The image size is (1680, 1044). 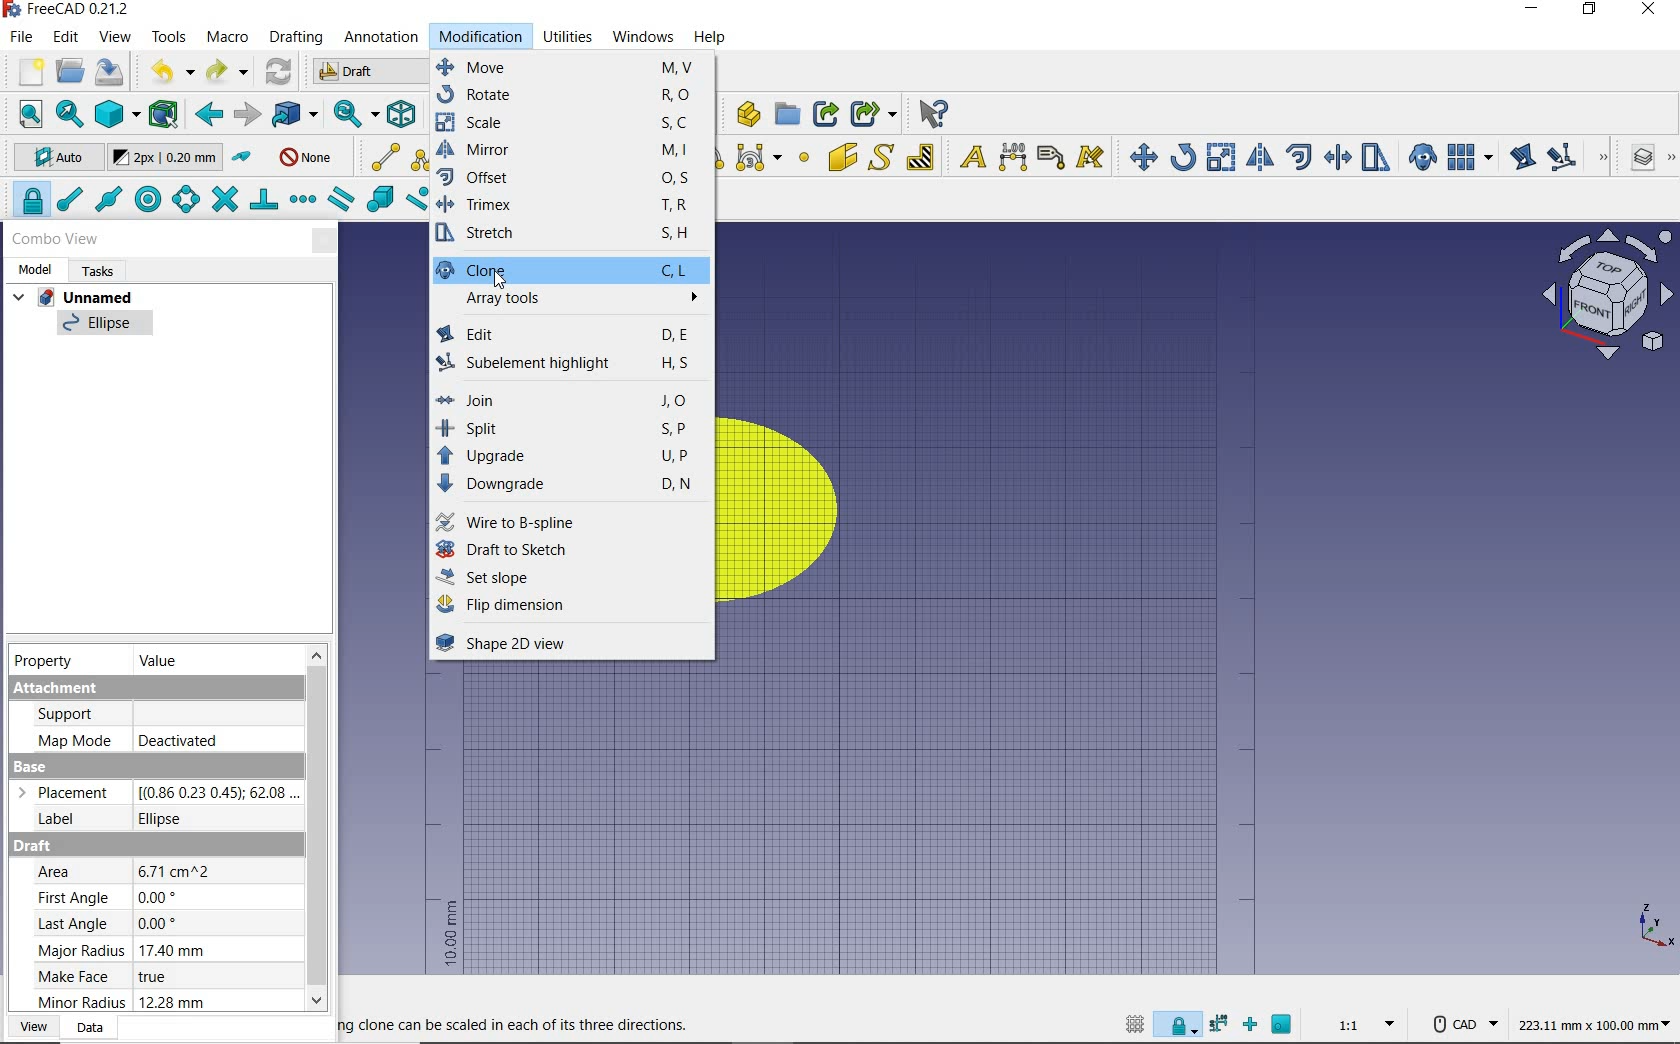 I want to click on current working plane: auto, so click(x=50, y=159).